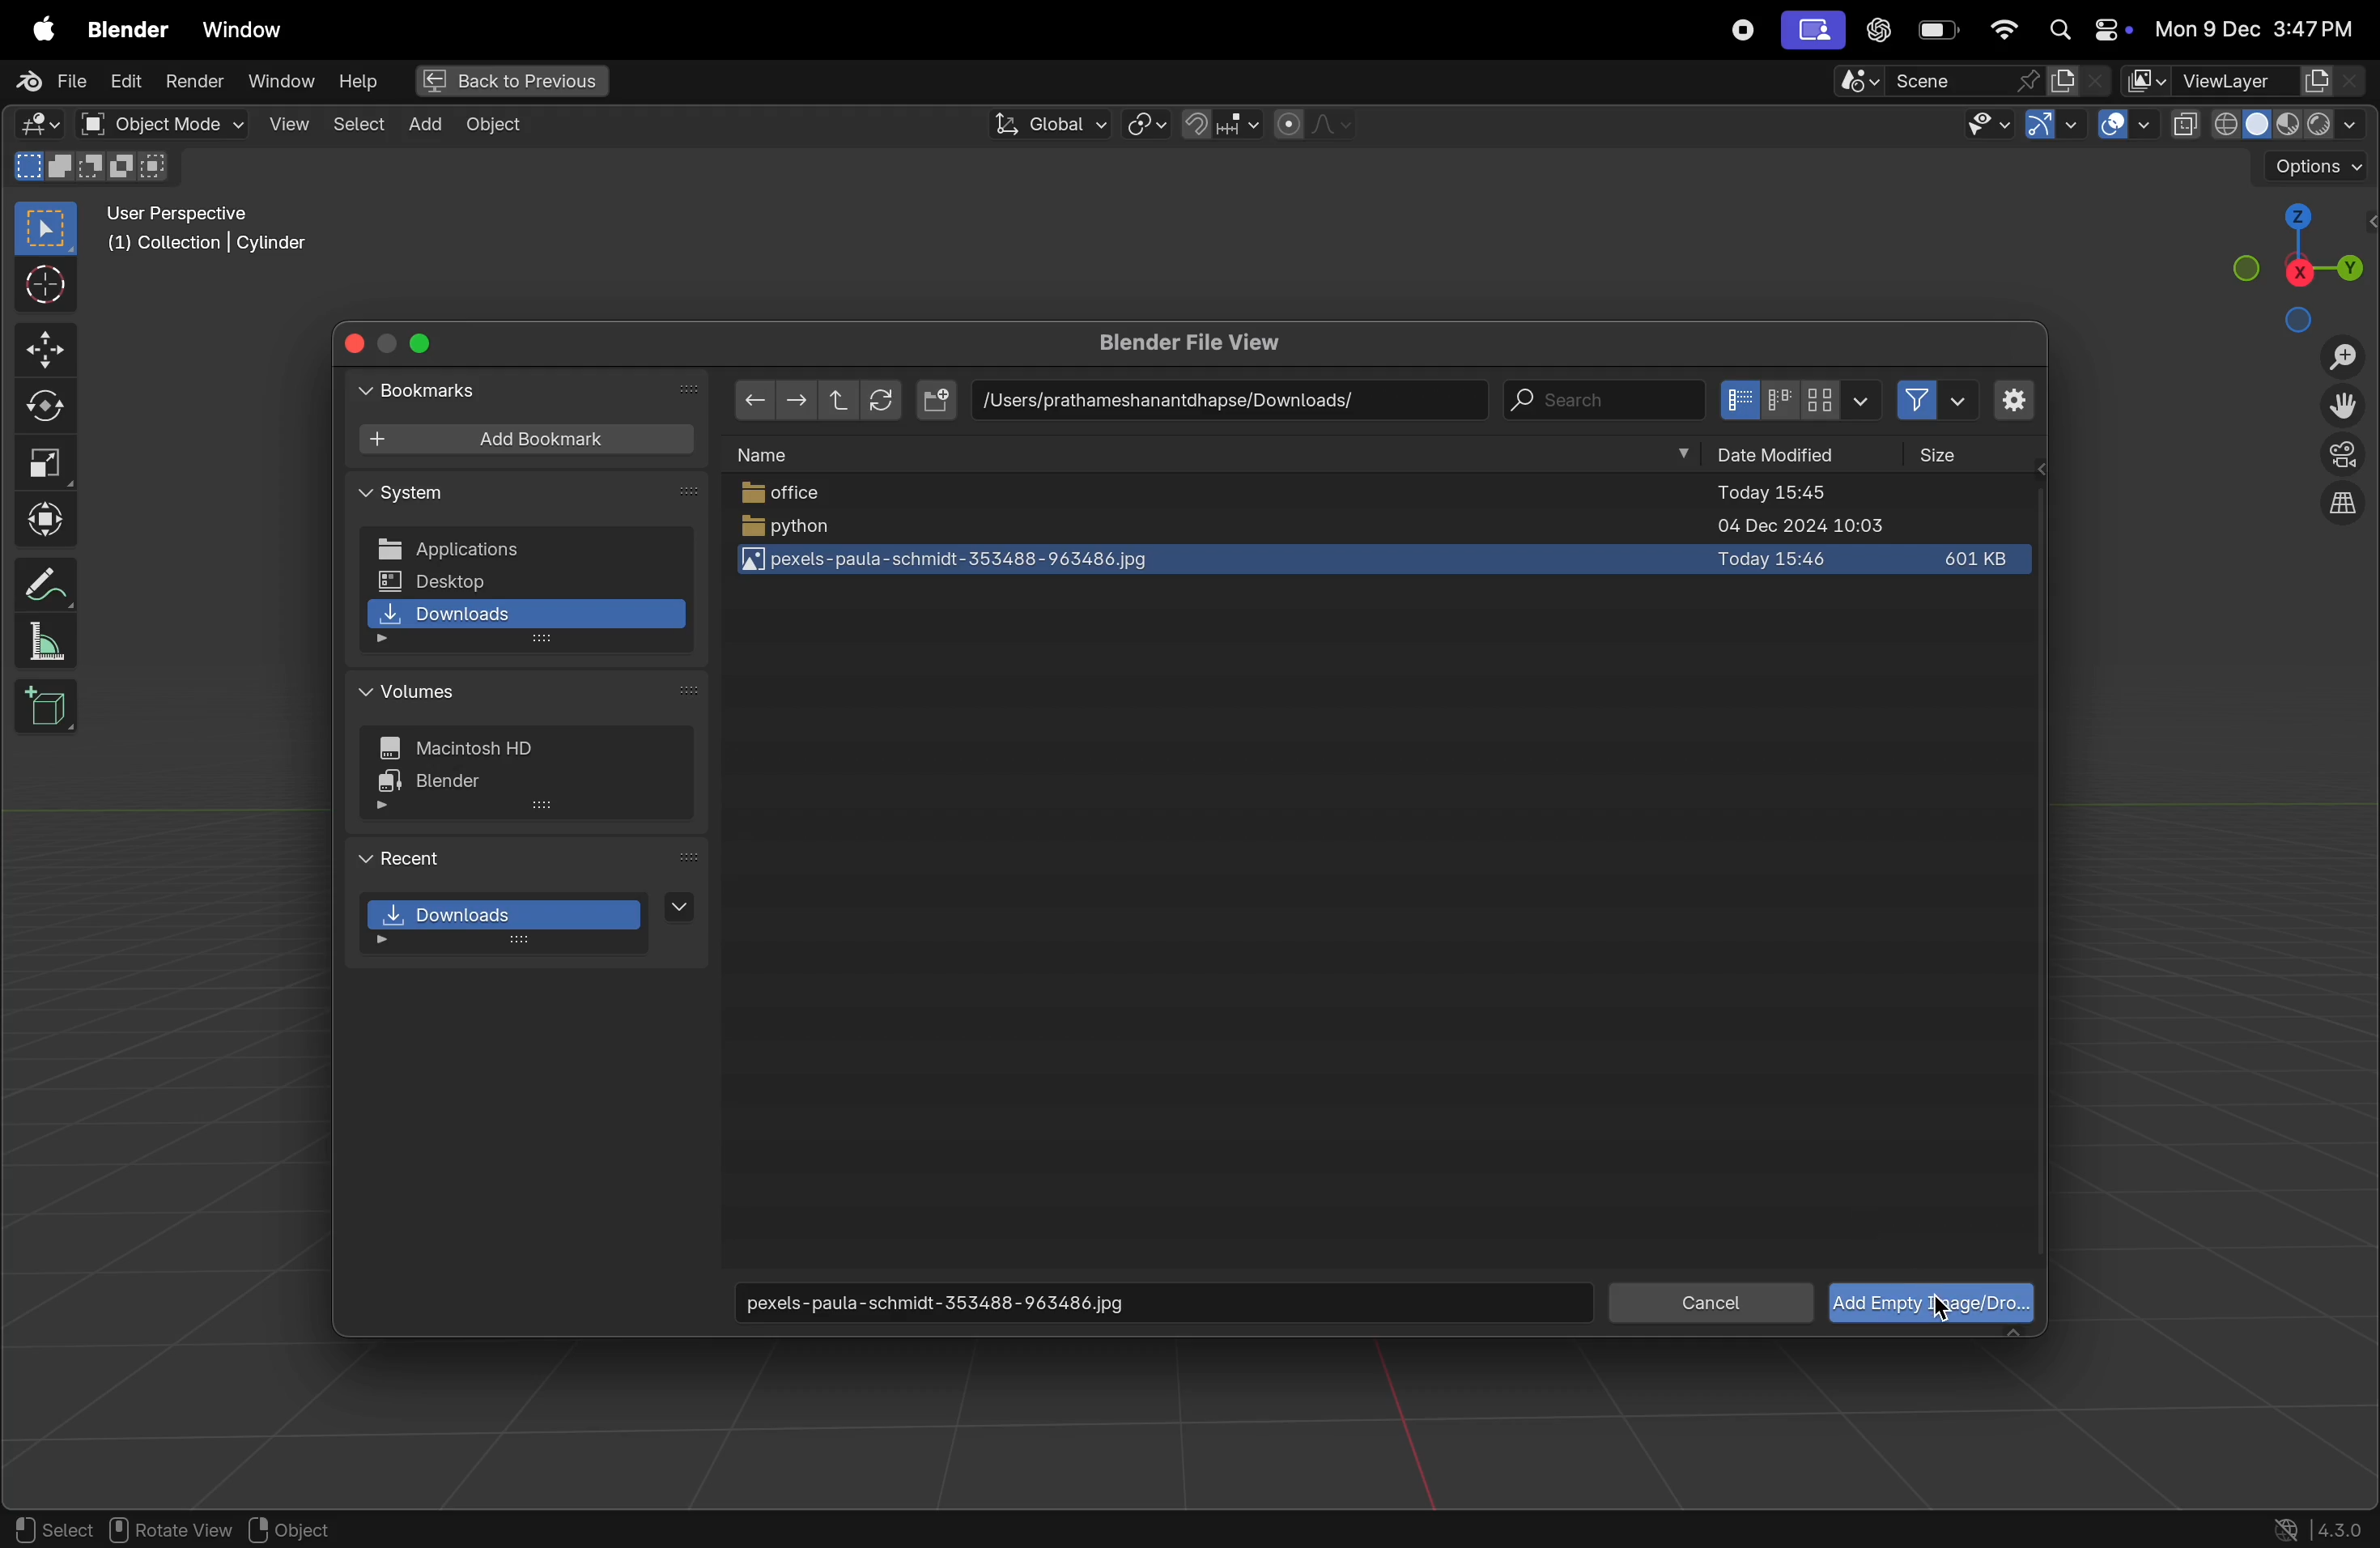 This screenshot has width=2380, height=1548. I want to click on measure, so click(48, 644).